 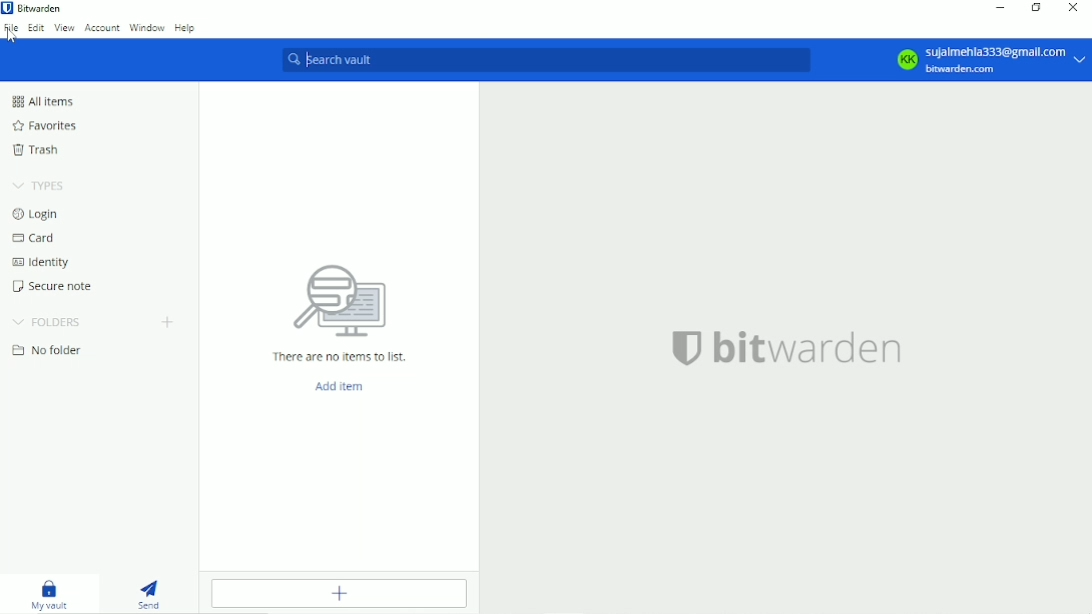 I want to click on Edit, so click(x=36, y=28).